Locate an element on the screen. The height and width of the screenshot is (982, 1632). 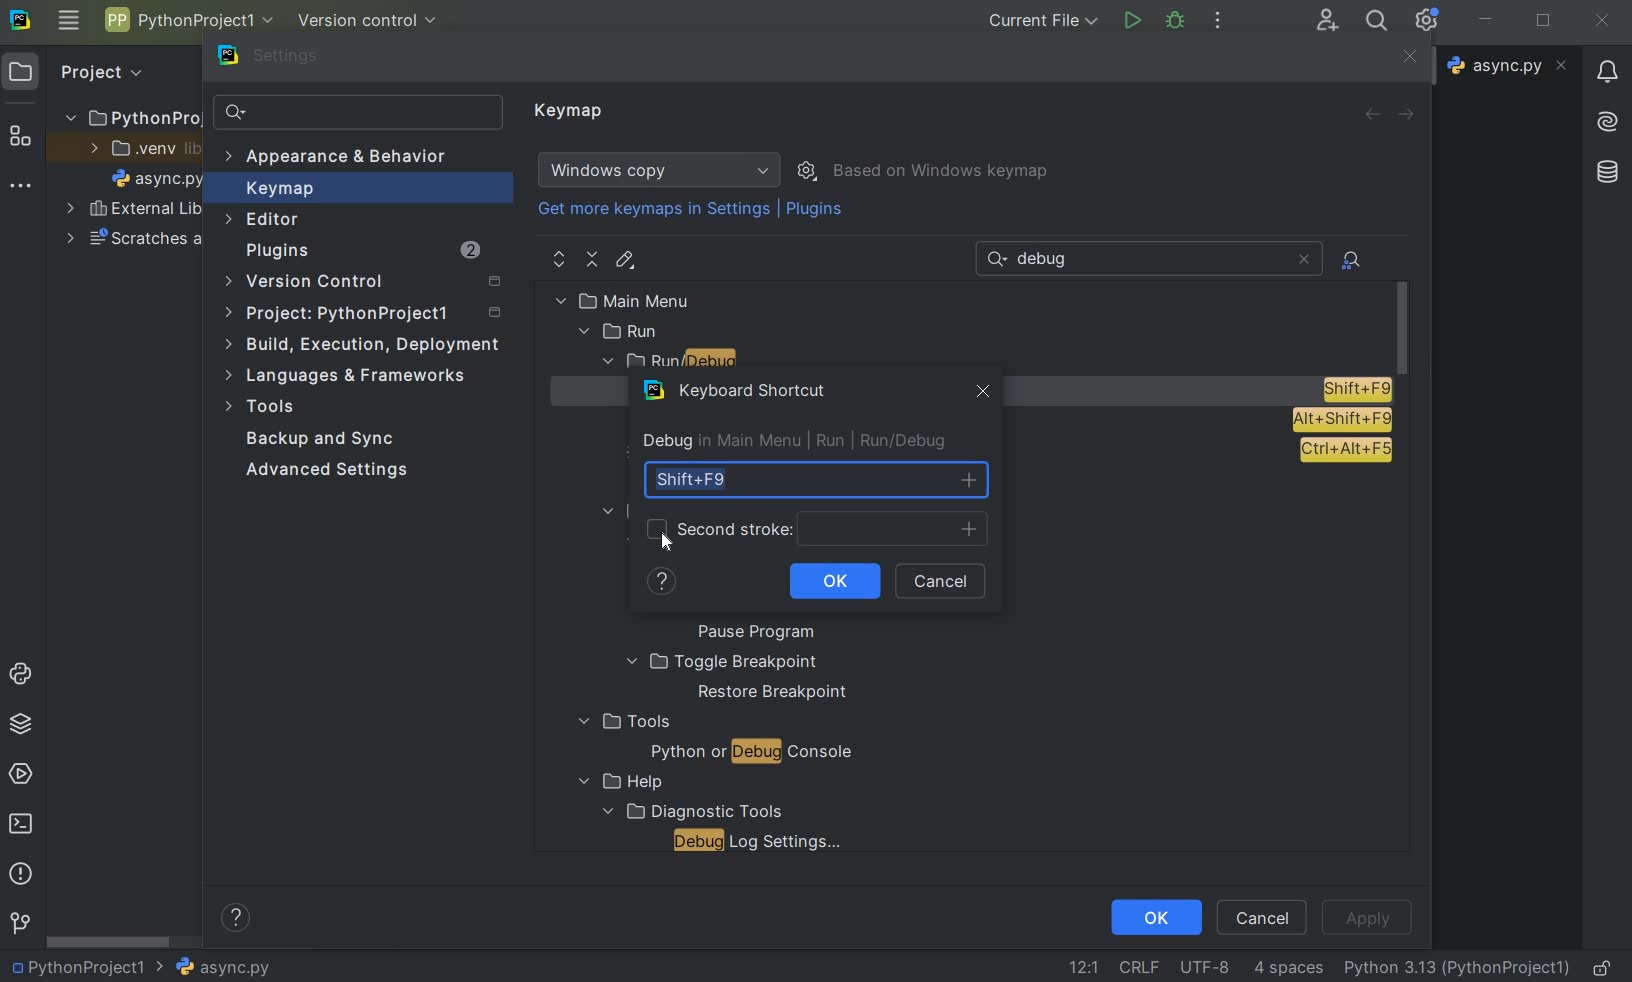
main menu is located at coordinates (68, 20).